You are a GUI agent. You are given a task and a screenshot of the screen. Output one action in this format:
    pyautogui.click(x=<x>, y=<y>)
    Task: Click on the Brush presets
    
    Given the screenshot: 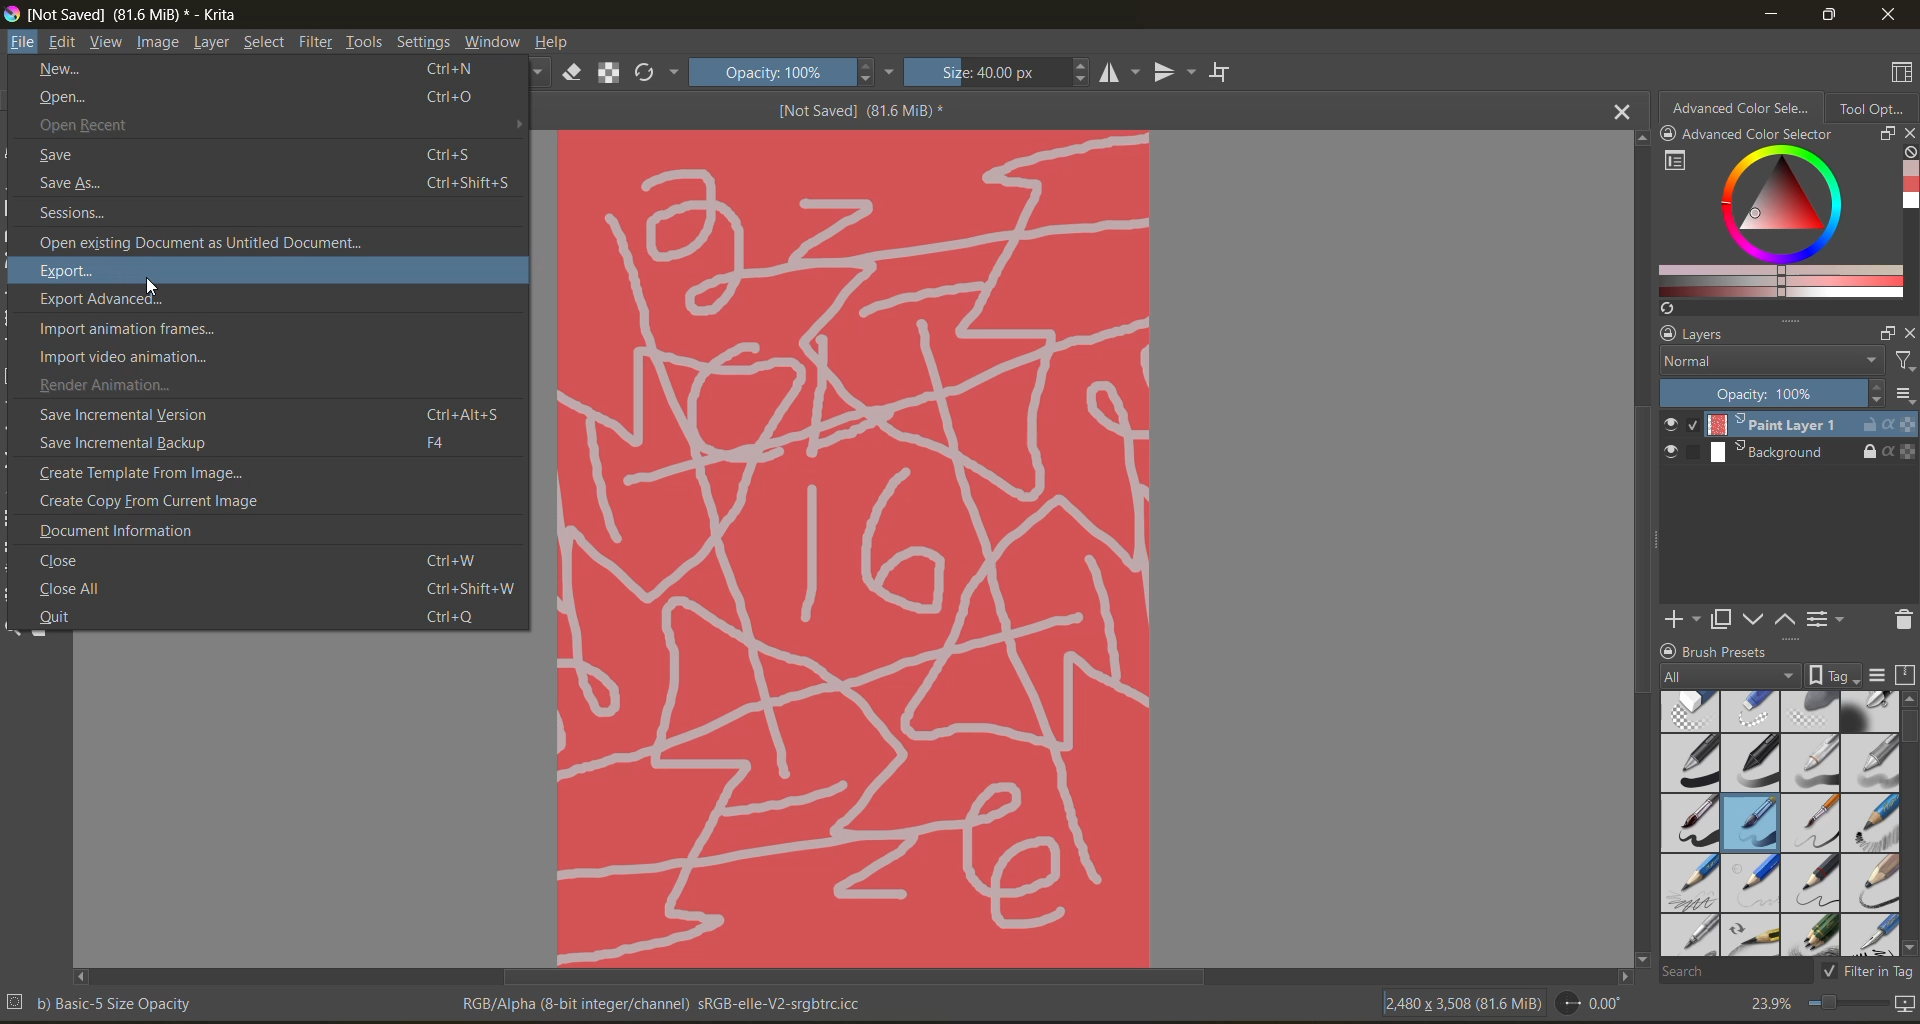 What is the action you would take?
    pyautogui.click(x=1734, y=649)
    